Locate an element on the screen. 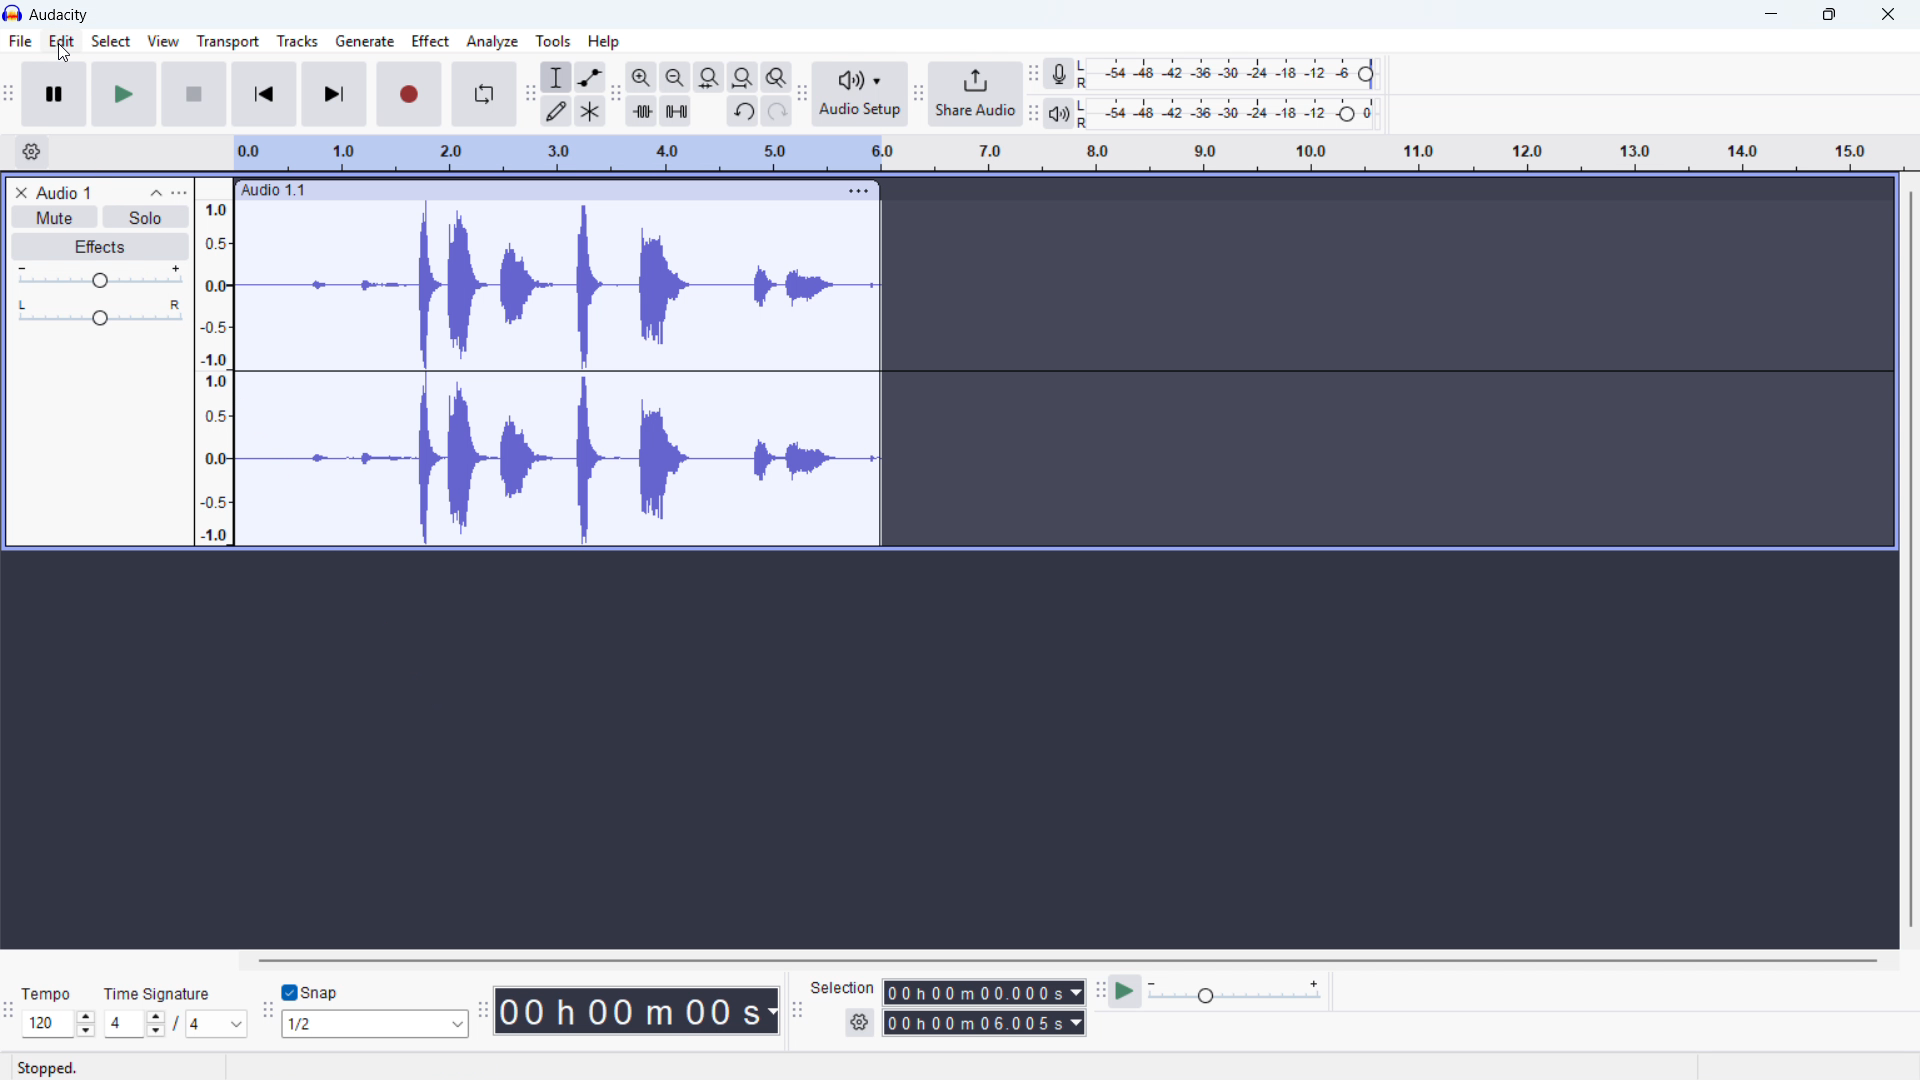 The width and height of the screenshot is (1920, 1080). fit selection to width is located at coordinates (710, 77).